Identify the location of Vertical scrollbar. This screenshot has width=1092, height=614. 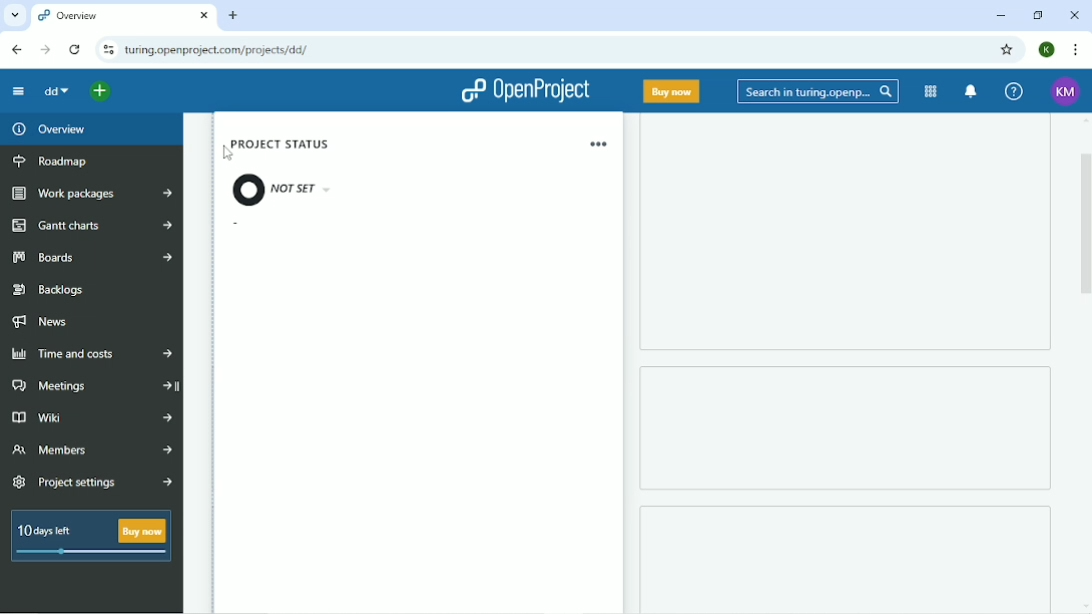
(1085, 232).